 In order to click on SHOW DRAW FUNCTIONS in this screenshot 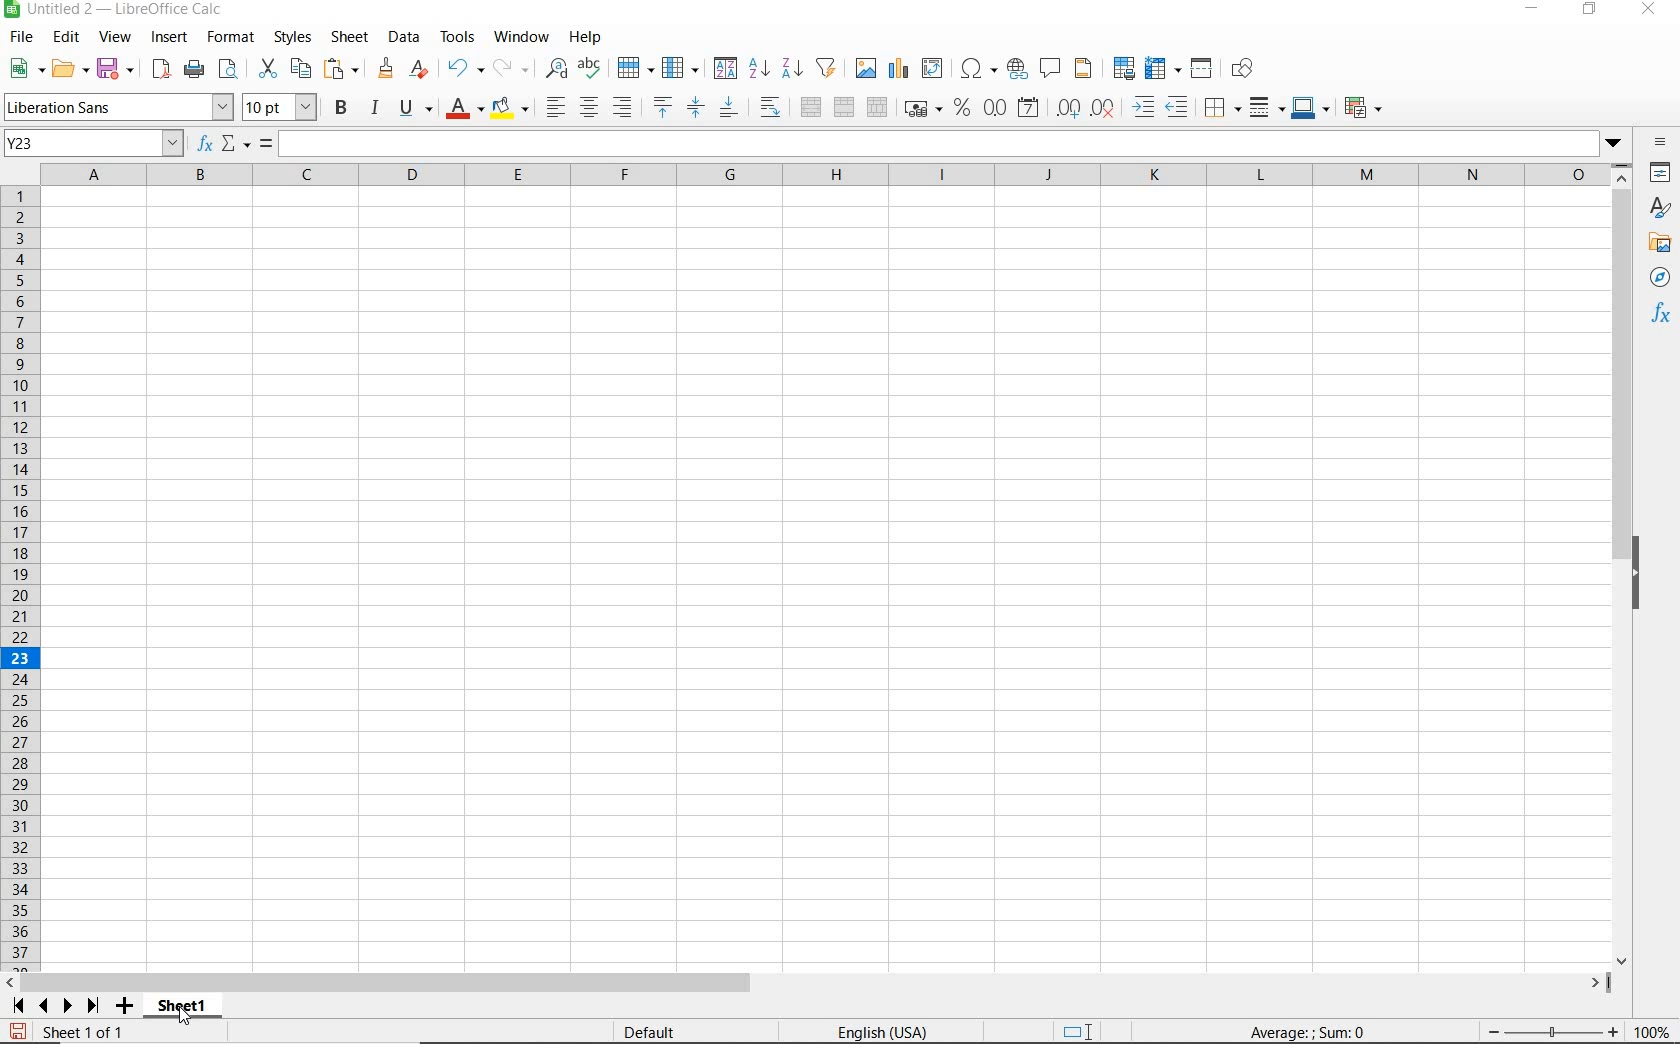, I will do `click(1243, 69)`.